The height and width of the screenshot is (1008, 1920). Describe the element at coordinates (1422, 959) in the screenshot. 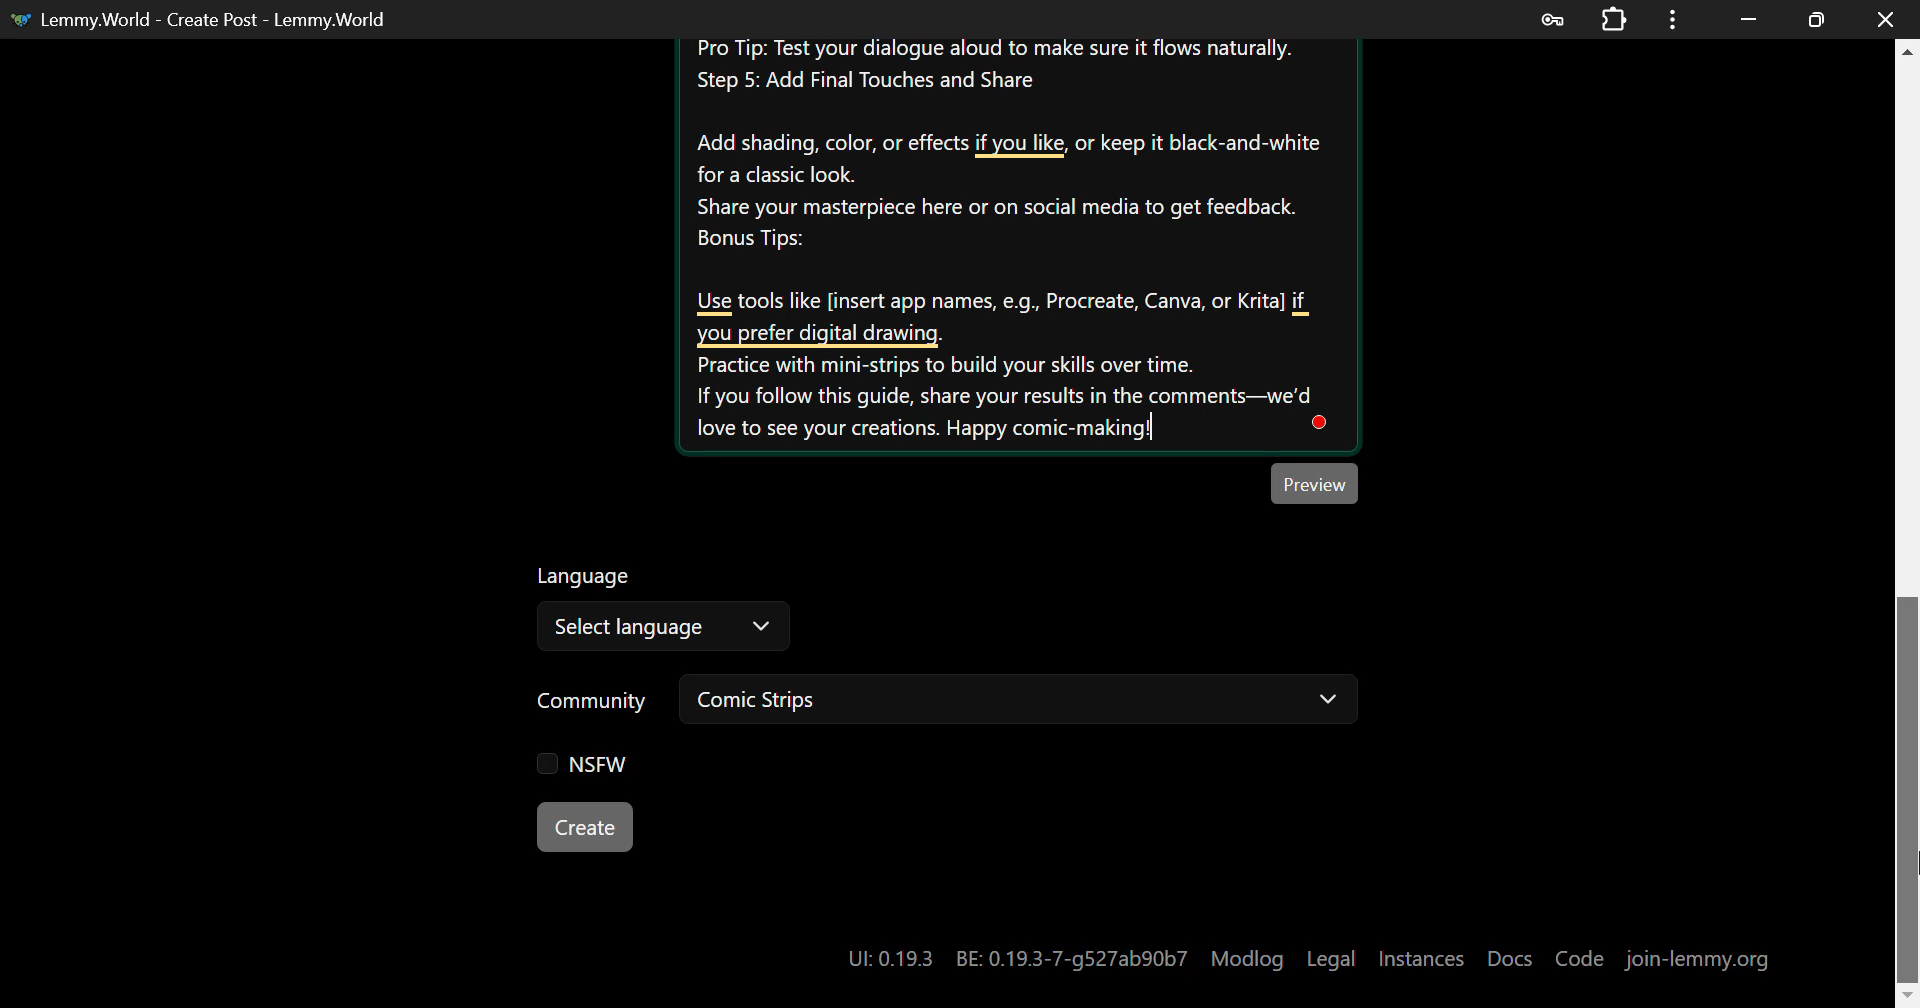

I see `Instances` at that location.